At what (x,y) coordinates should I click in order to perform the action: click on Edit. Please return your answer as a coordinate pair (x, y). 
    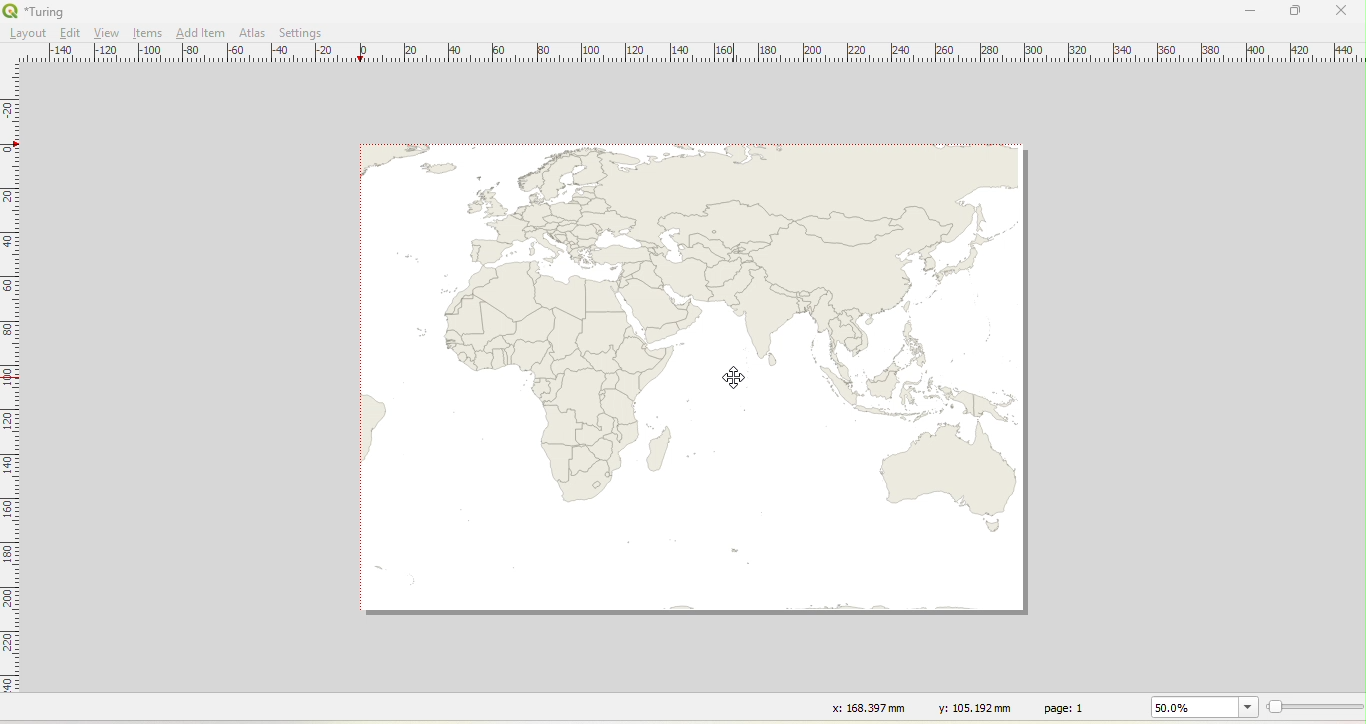
    Looking at the image, I should click on (68, 33).